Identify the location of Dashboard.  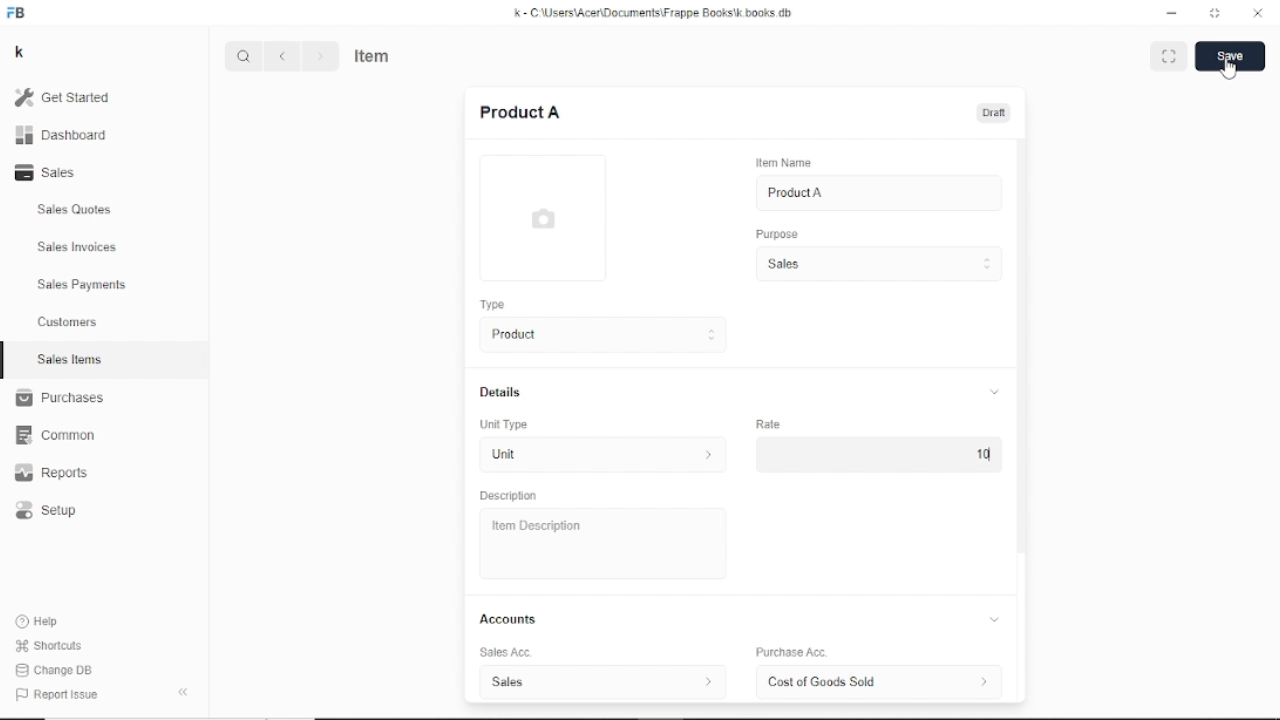
(62, 136).